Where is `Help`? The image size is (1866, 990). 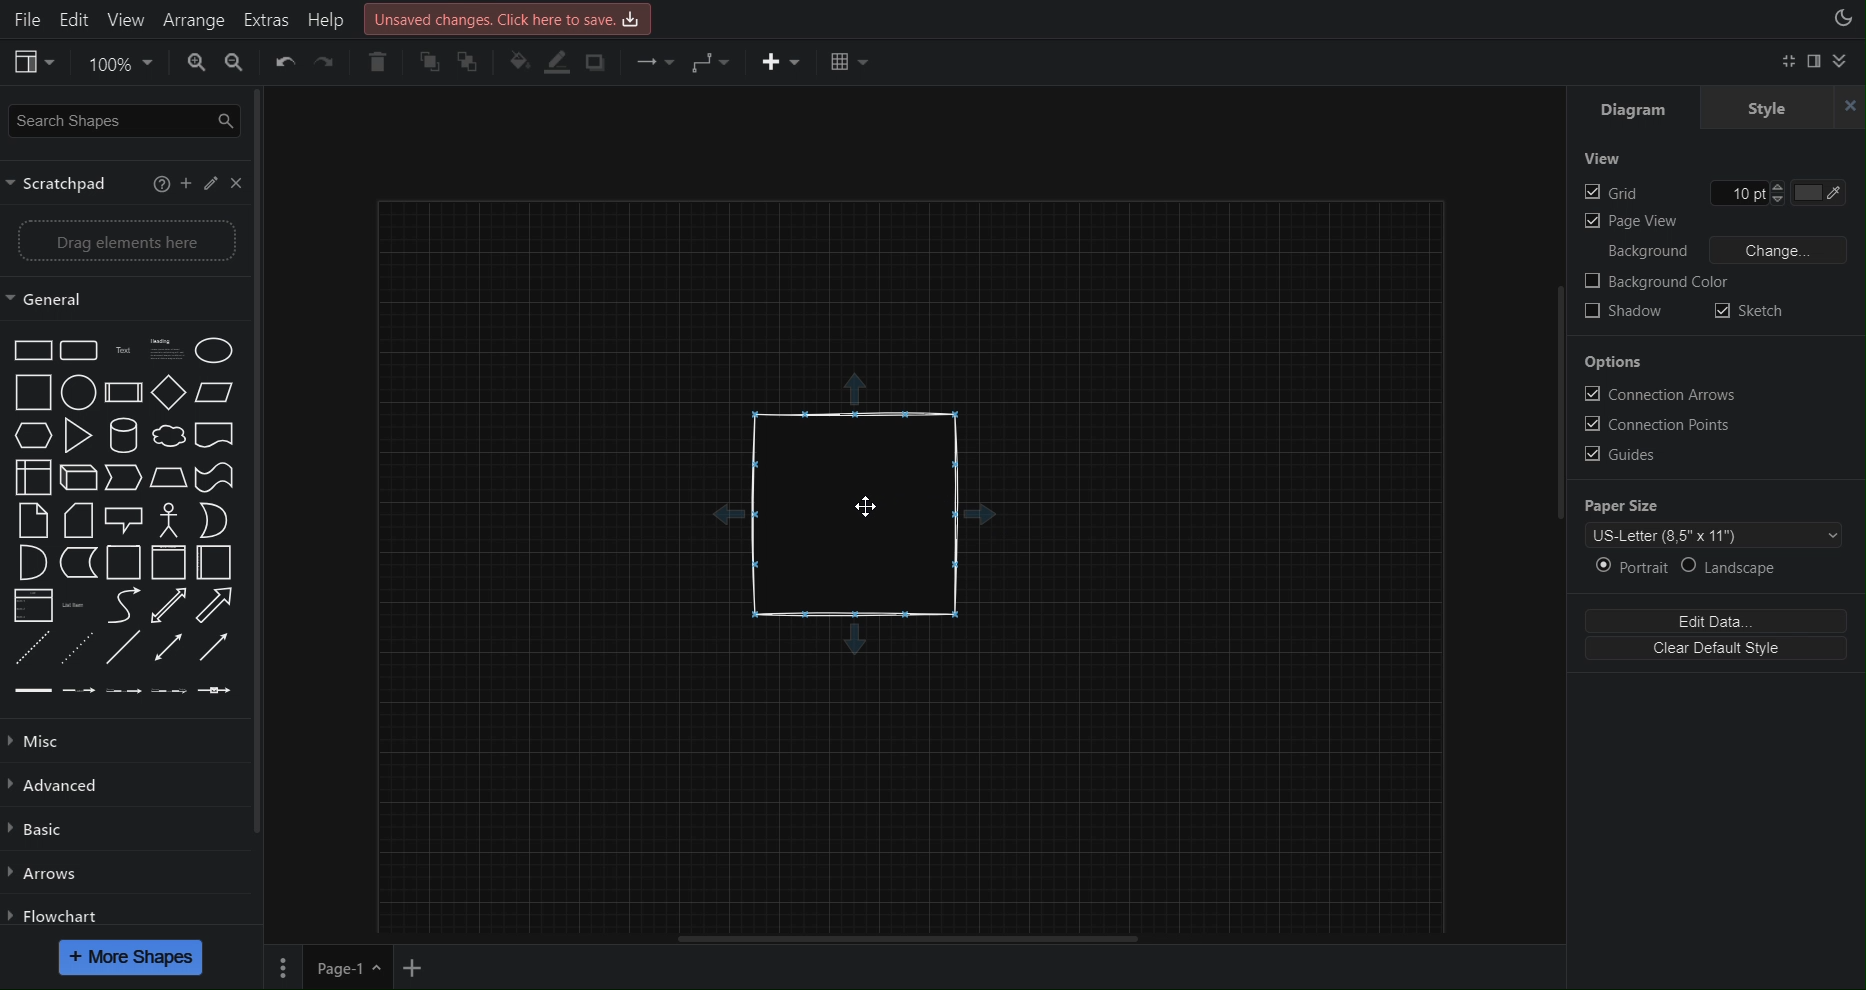 Help is located at coordinates (324, 16).